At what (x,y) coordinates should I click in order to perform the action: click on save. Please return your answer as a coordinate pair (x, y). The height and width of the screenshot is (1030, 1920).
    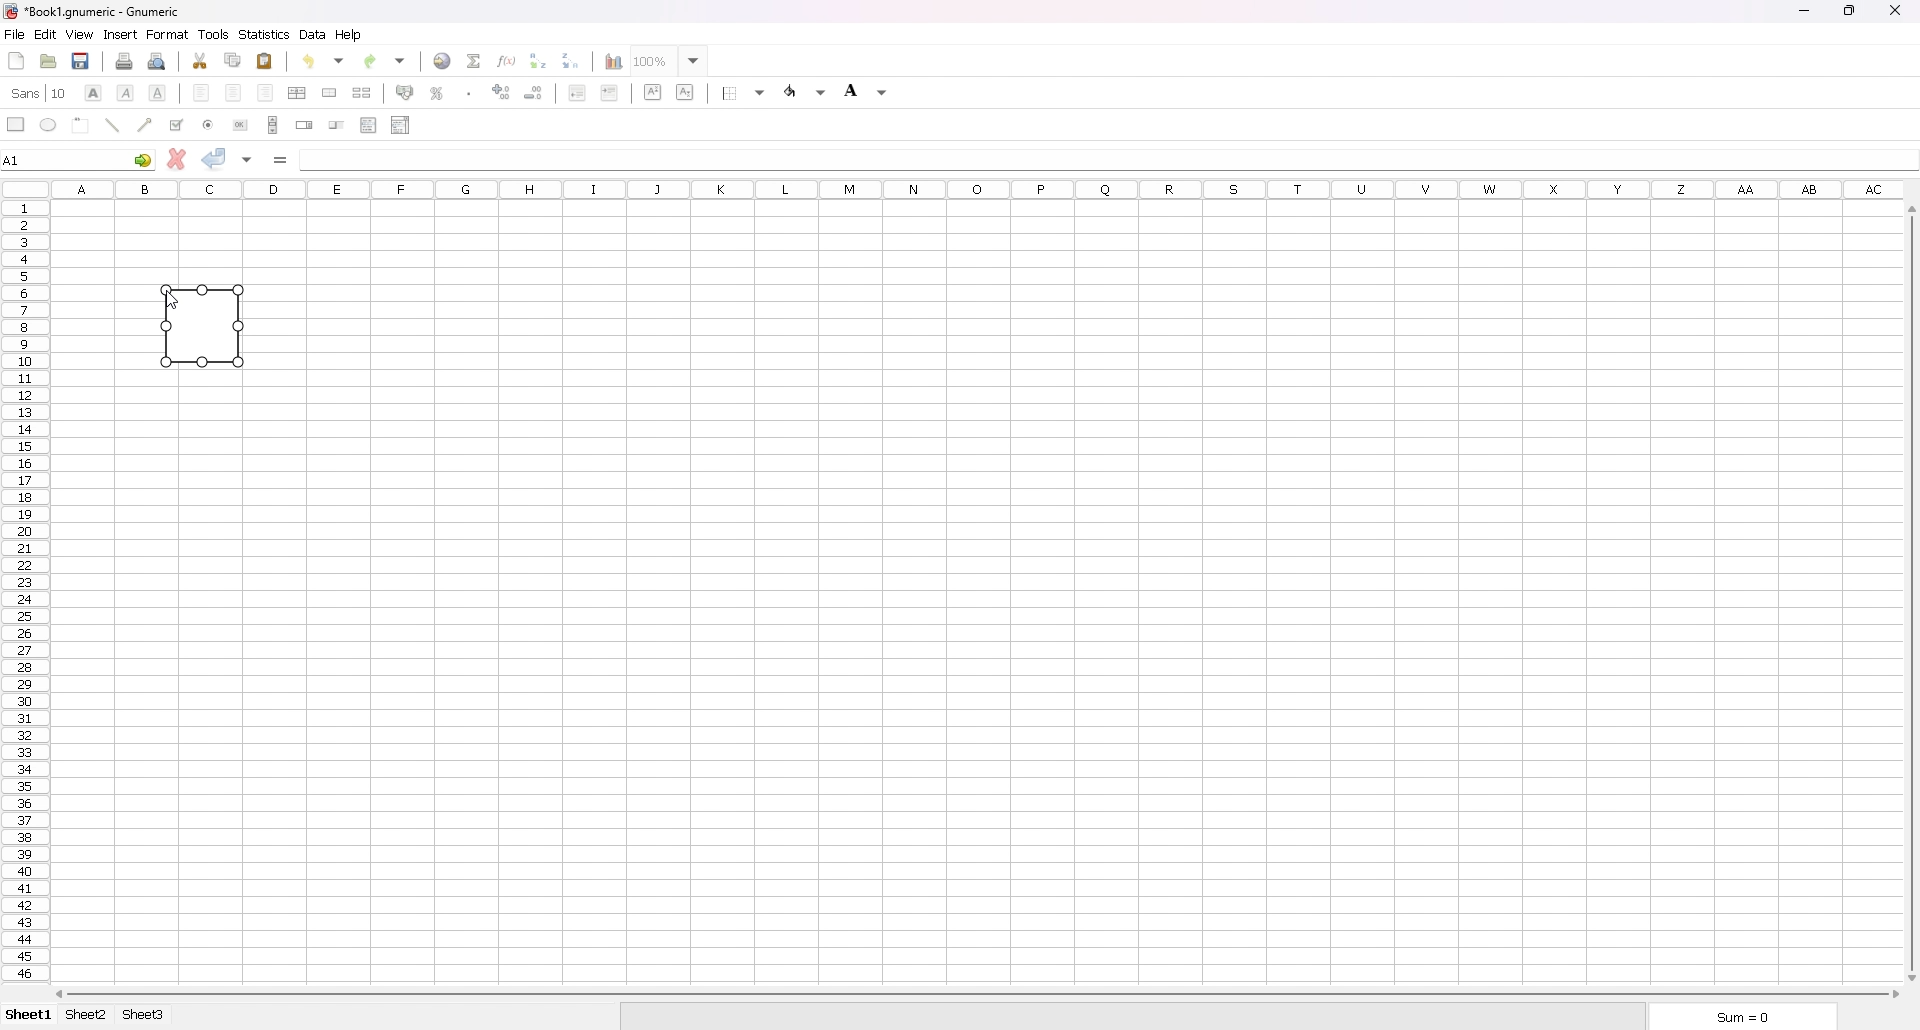
    Looking at the image, I should click on (81, 61).